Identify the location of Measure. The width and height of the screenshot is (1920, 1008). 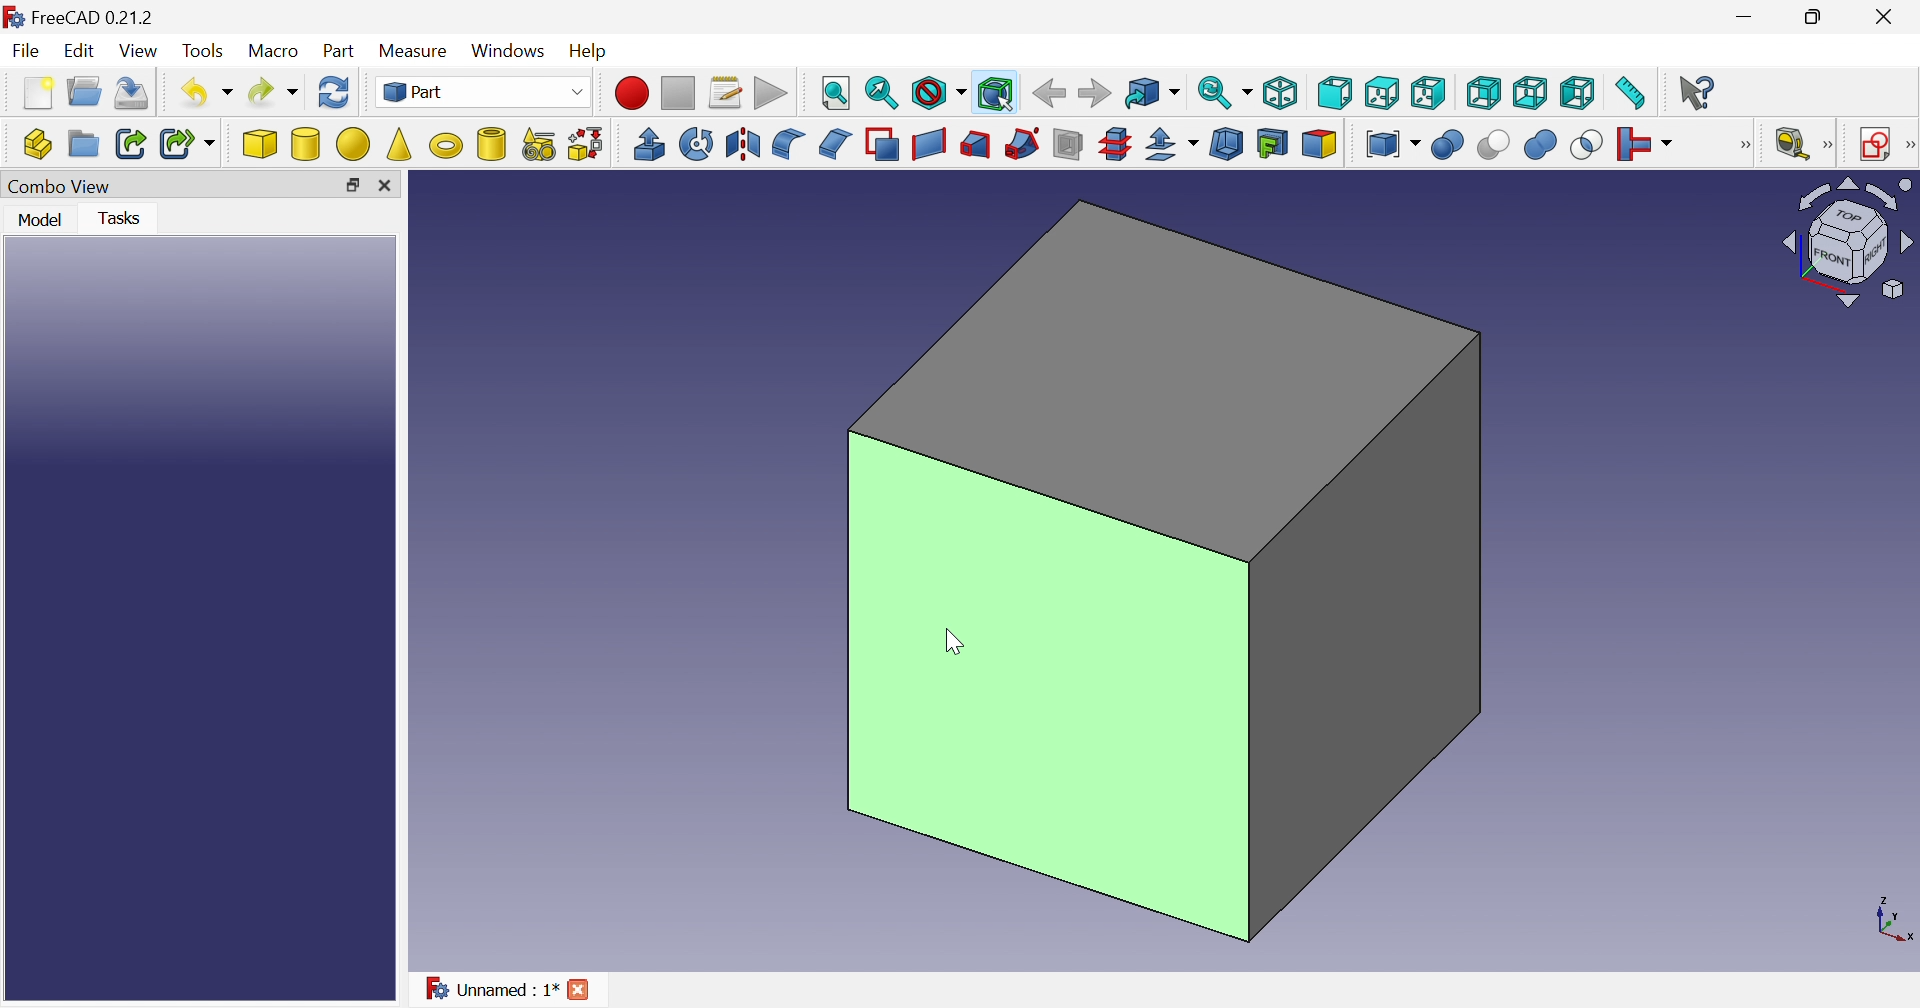
(1829, 145).